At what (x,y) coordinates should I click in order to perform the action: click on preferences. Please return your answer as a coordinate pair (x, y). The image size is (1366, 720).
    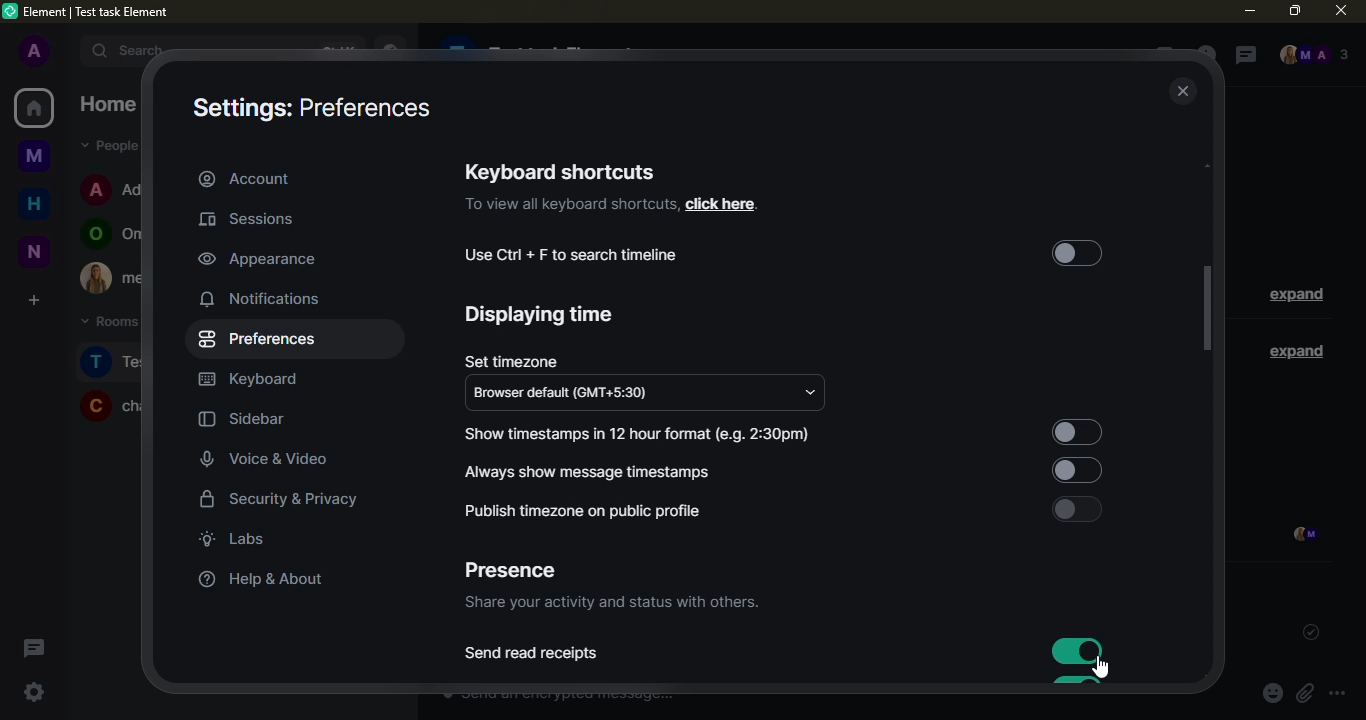
    Looking at the image, I should click on (261, 339).